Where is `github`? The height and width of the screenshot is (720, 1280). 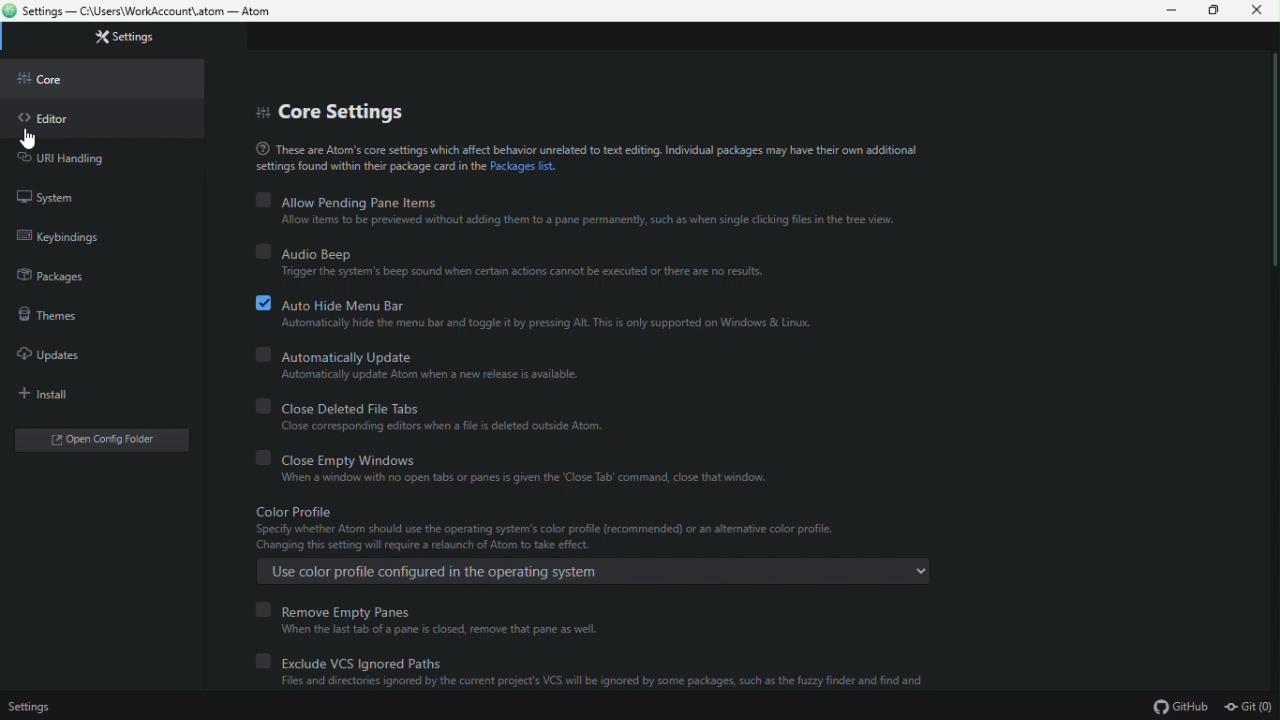 github is located at coordinates (1179, 707).